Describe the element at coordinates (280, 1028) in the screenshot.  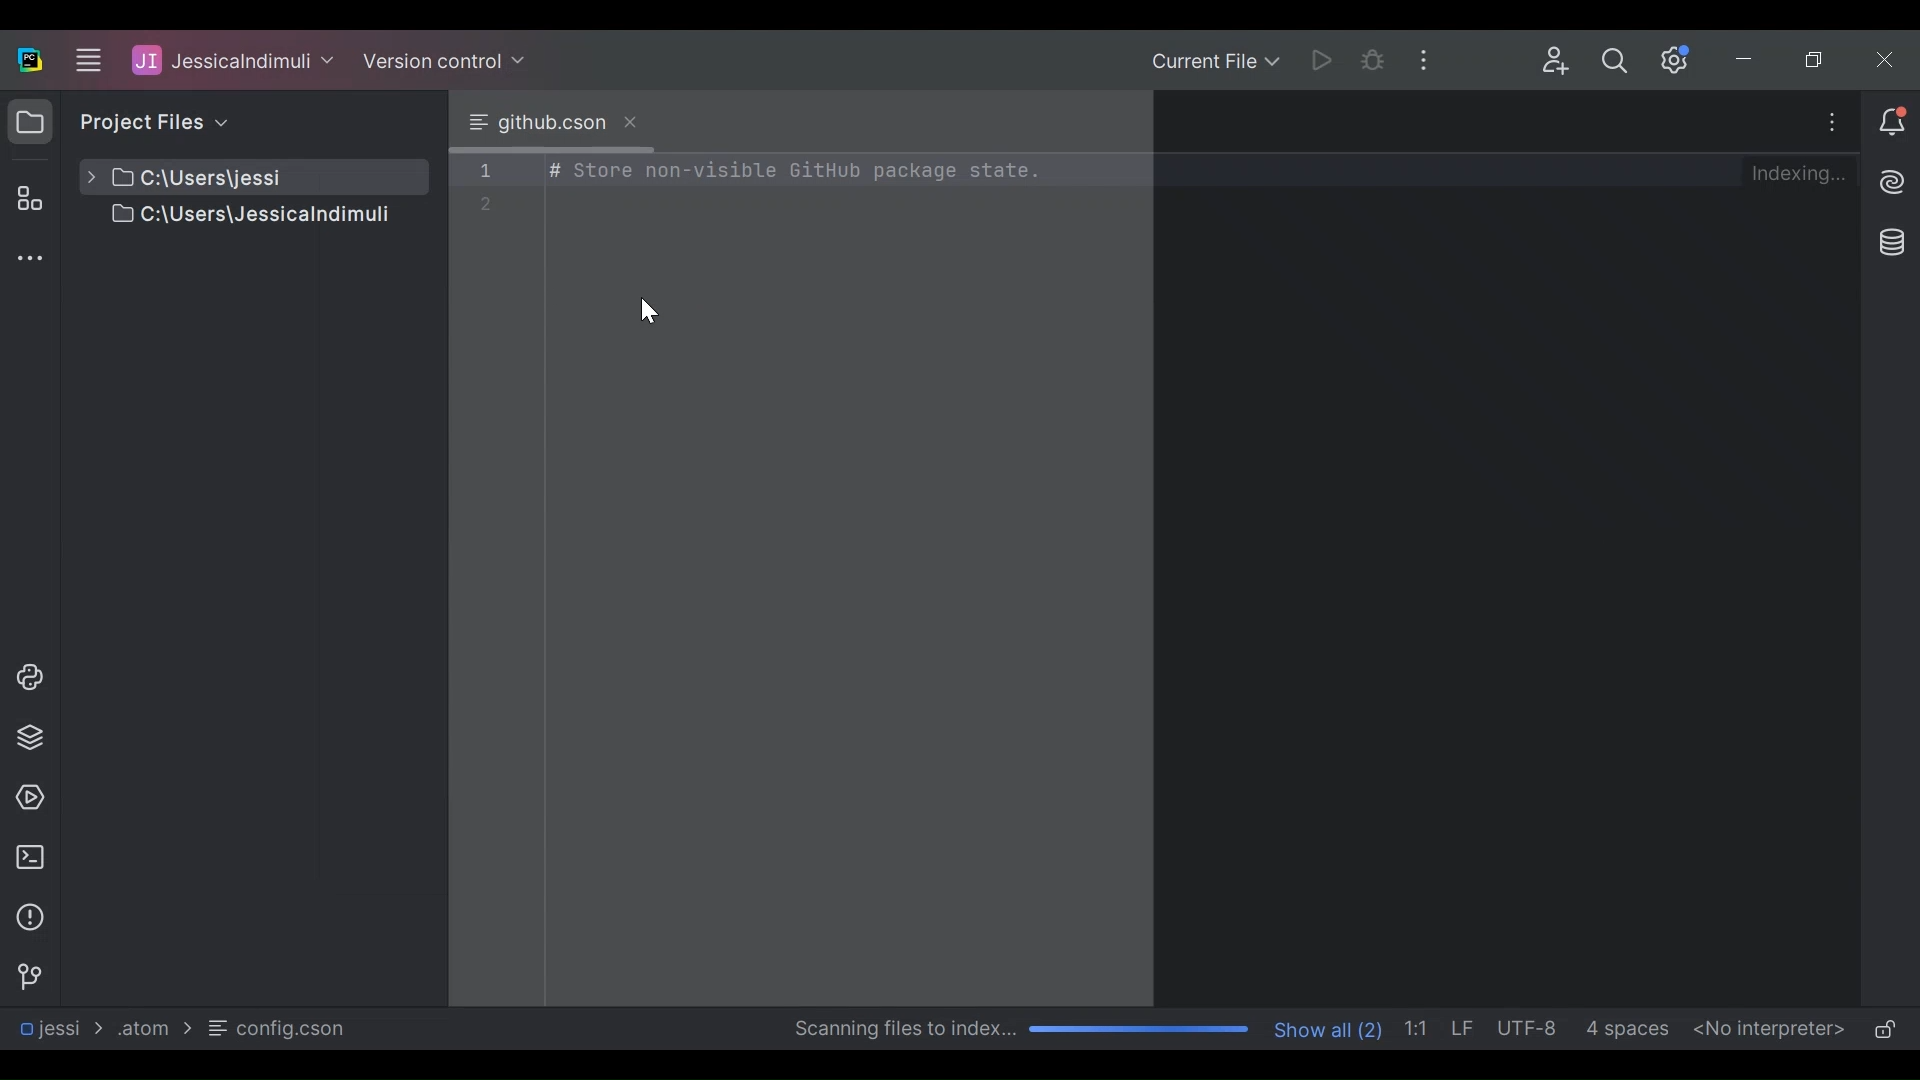
I see `File` at that location.